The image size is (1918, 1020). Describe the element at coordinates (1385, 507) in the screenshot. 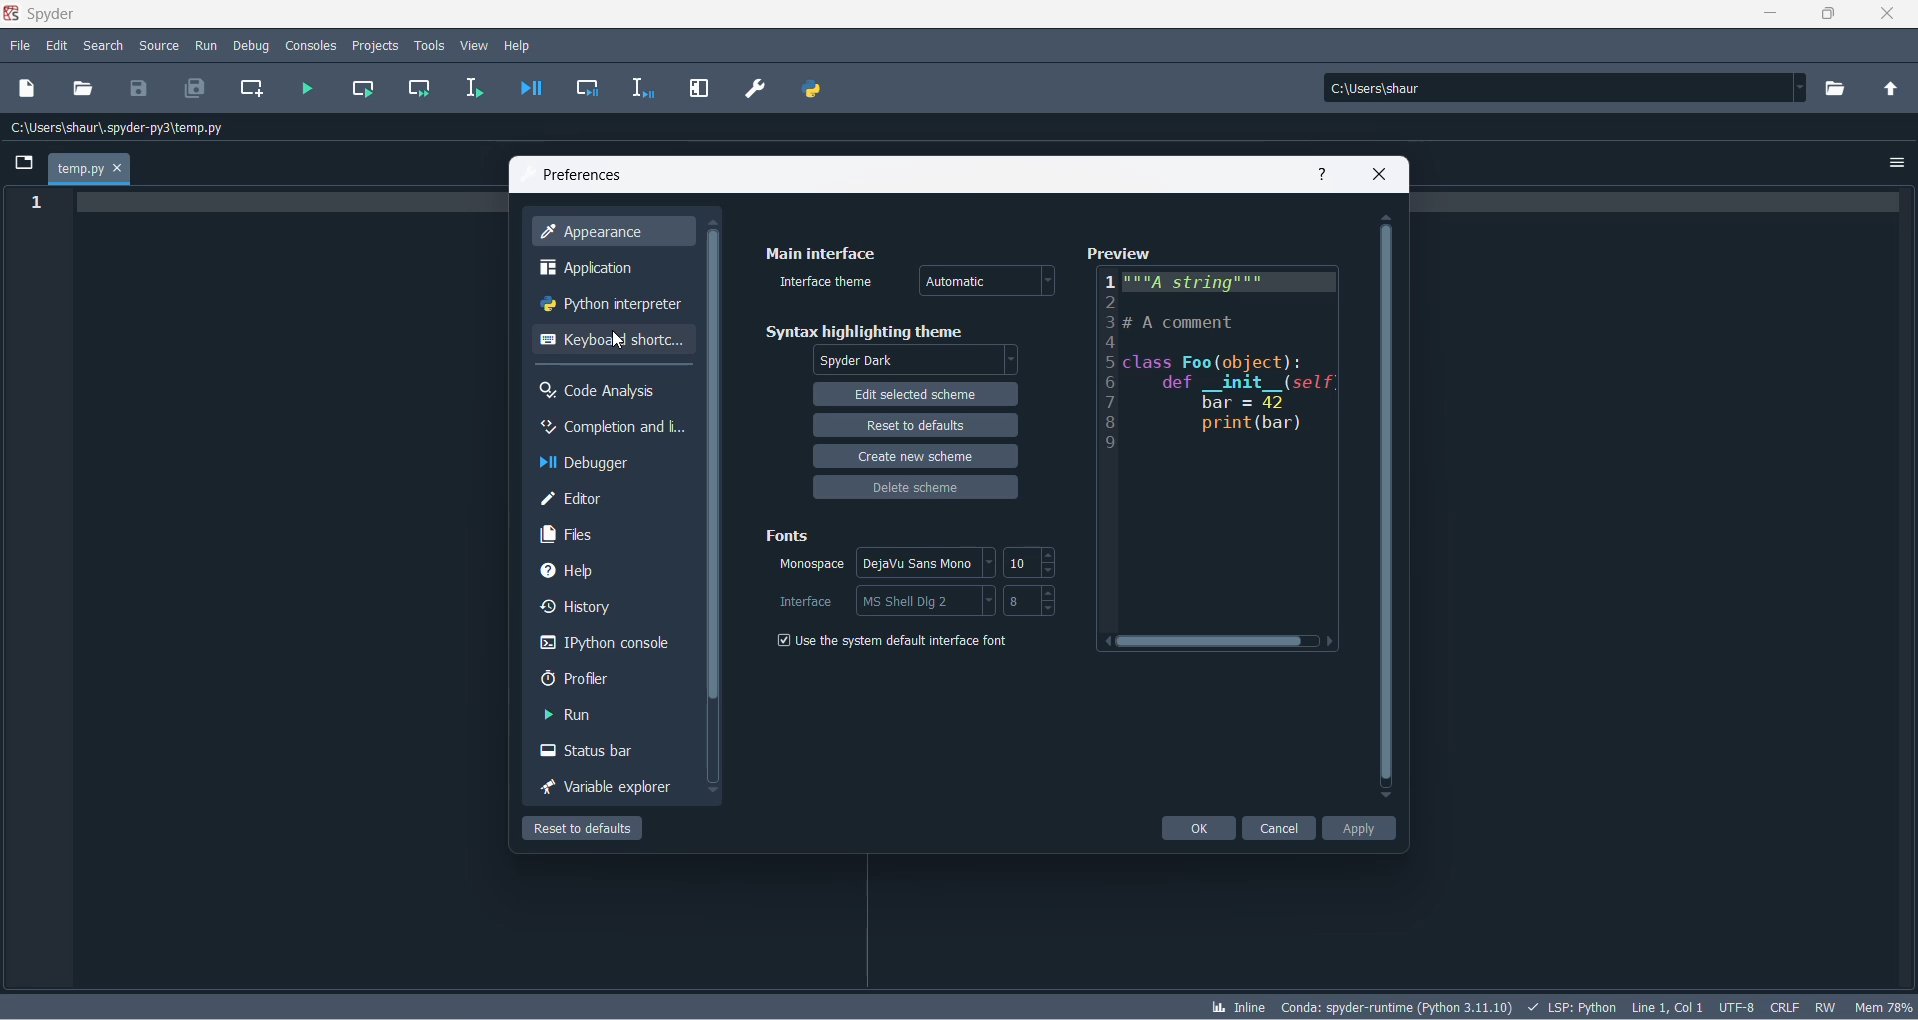

I see `scrollbar` at that location.